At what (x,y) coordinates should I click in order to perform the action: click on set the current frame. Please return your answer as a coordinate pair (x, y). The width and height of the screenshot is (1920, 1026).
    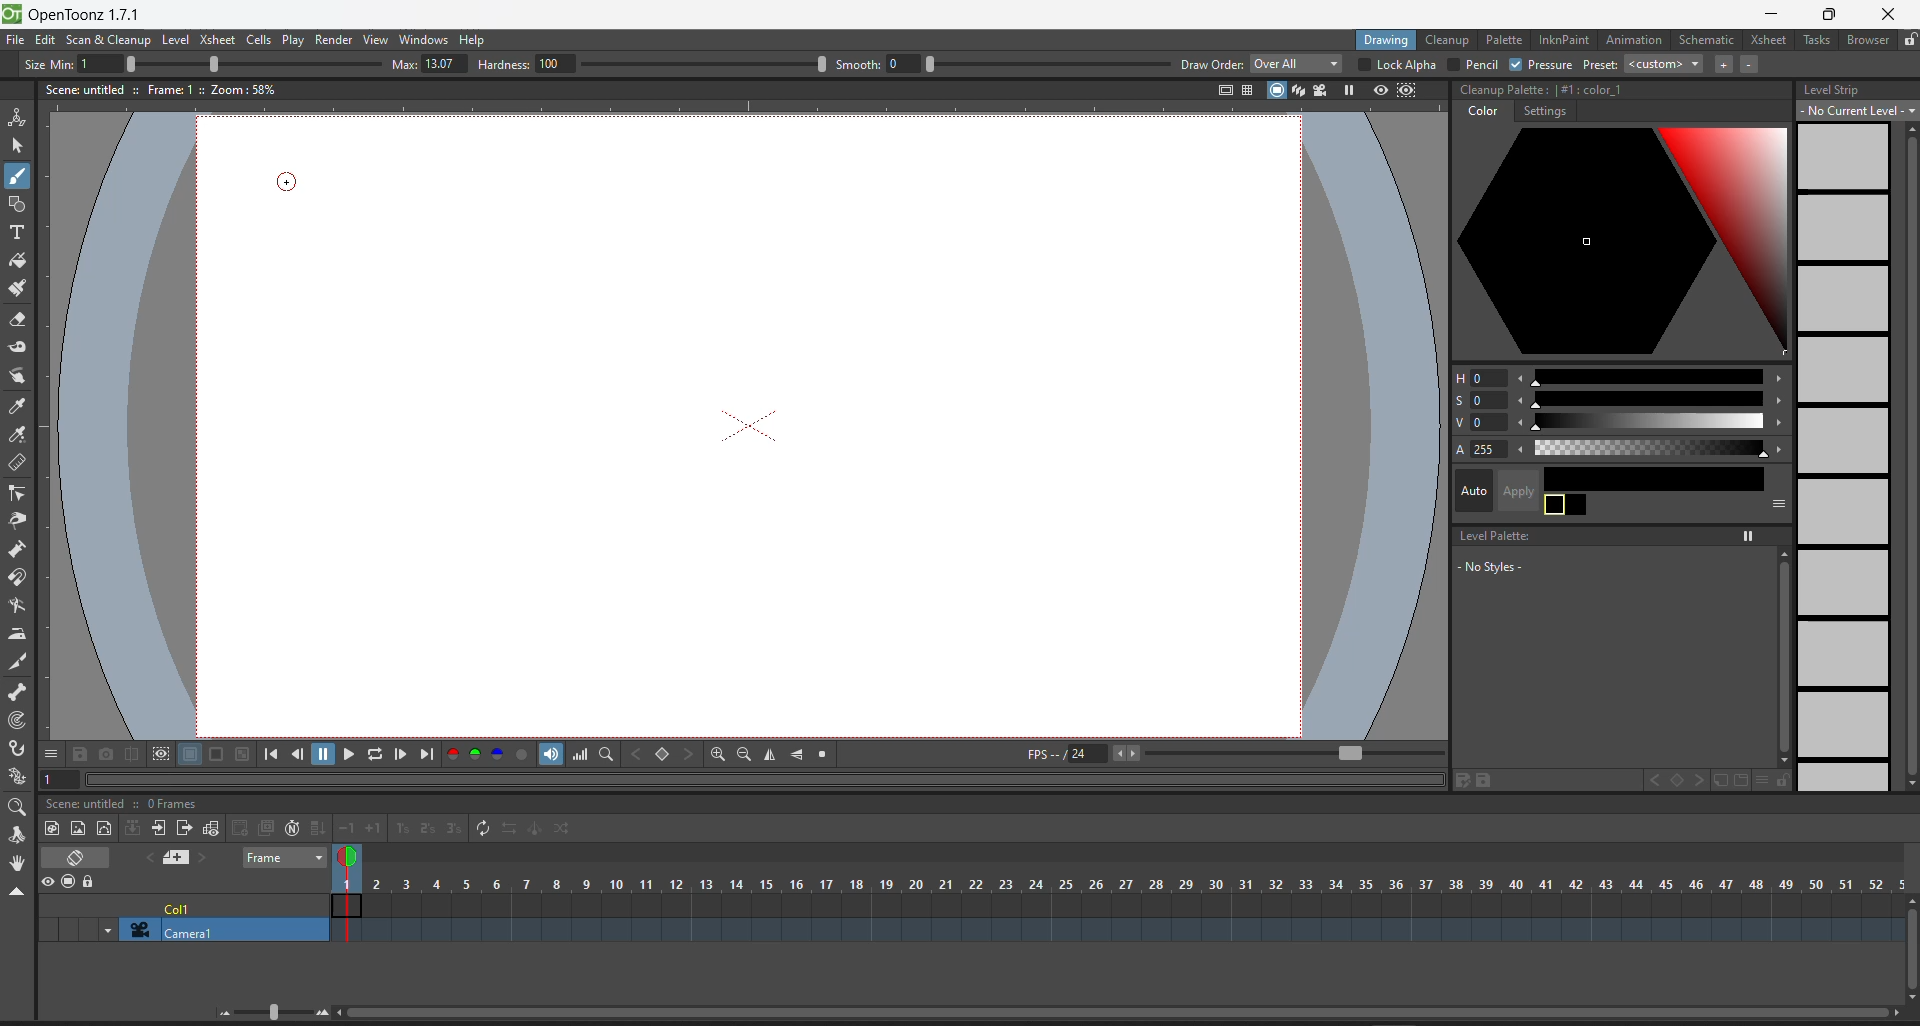
    Looking at the image, I should click on (62, 779).